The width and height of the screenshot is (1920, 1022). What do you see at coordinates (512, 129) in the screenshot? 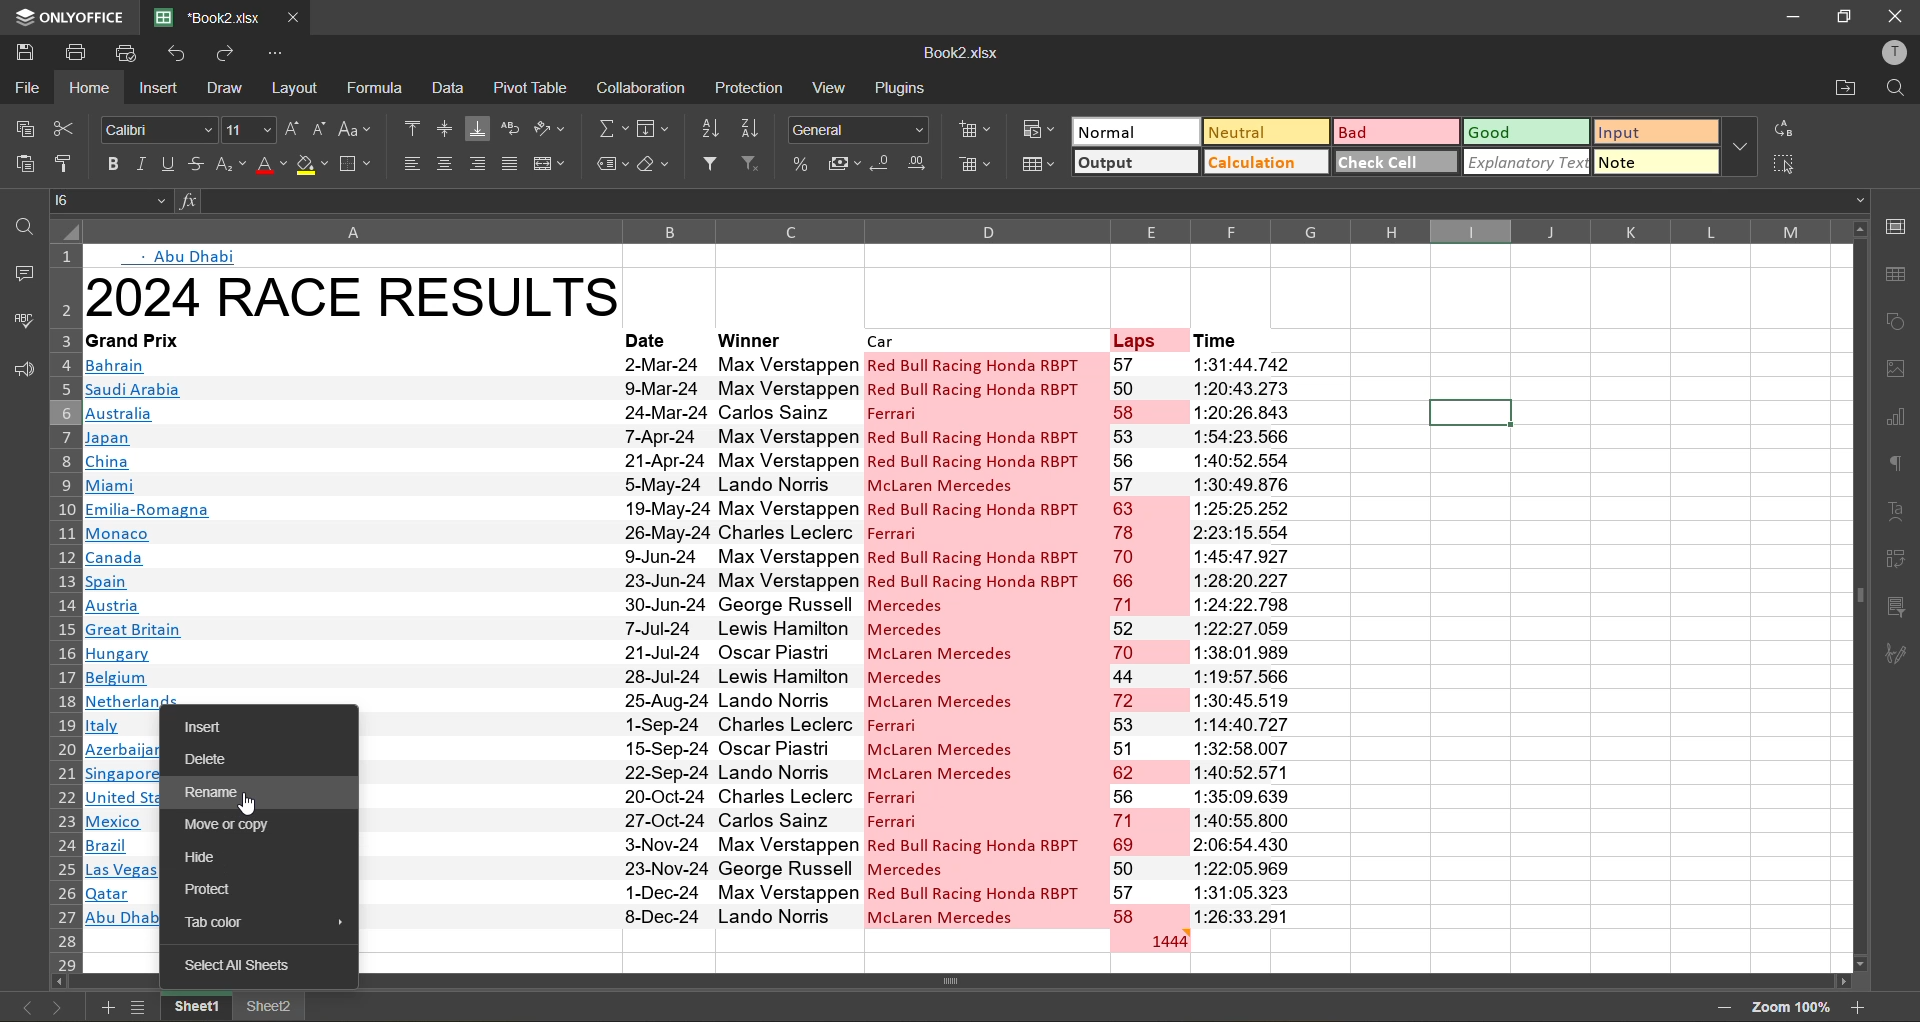
I see `wrap text` at bounding box center [512, 129].